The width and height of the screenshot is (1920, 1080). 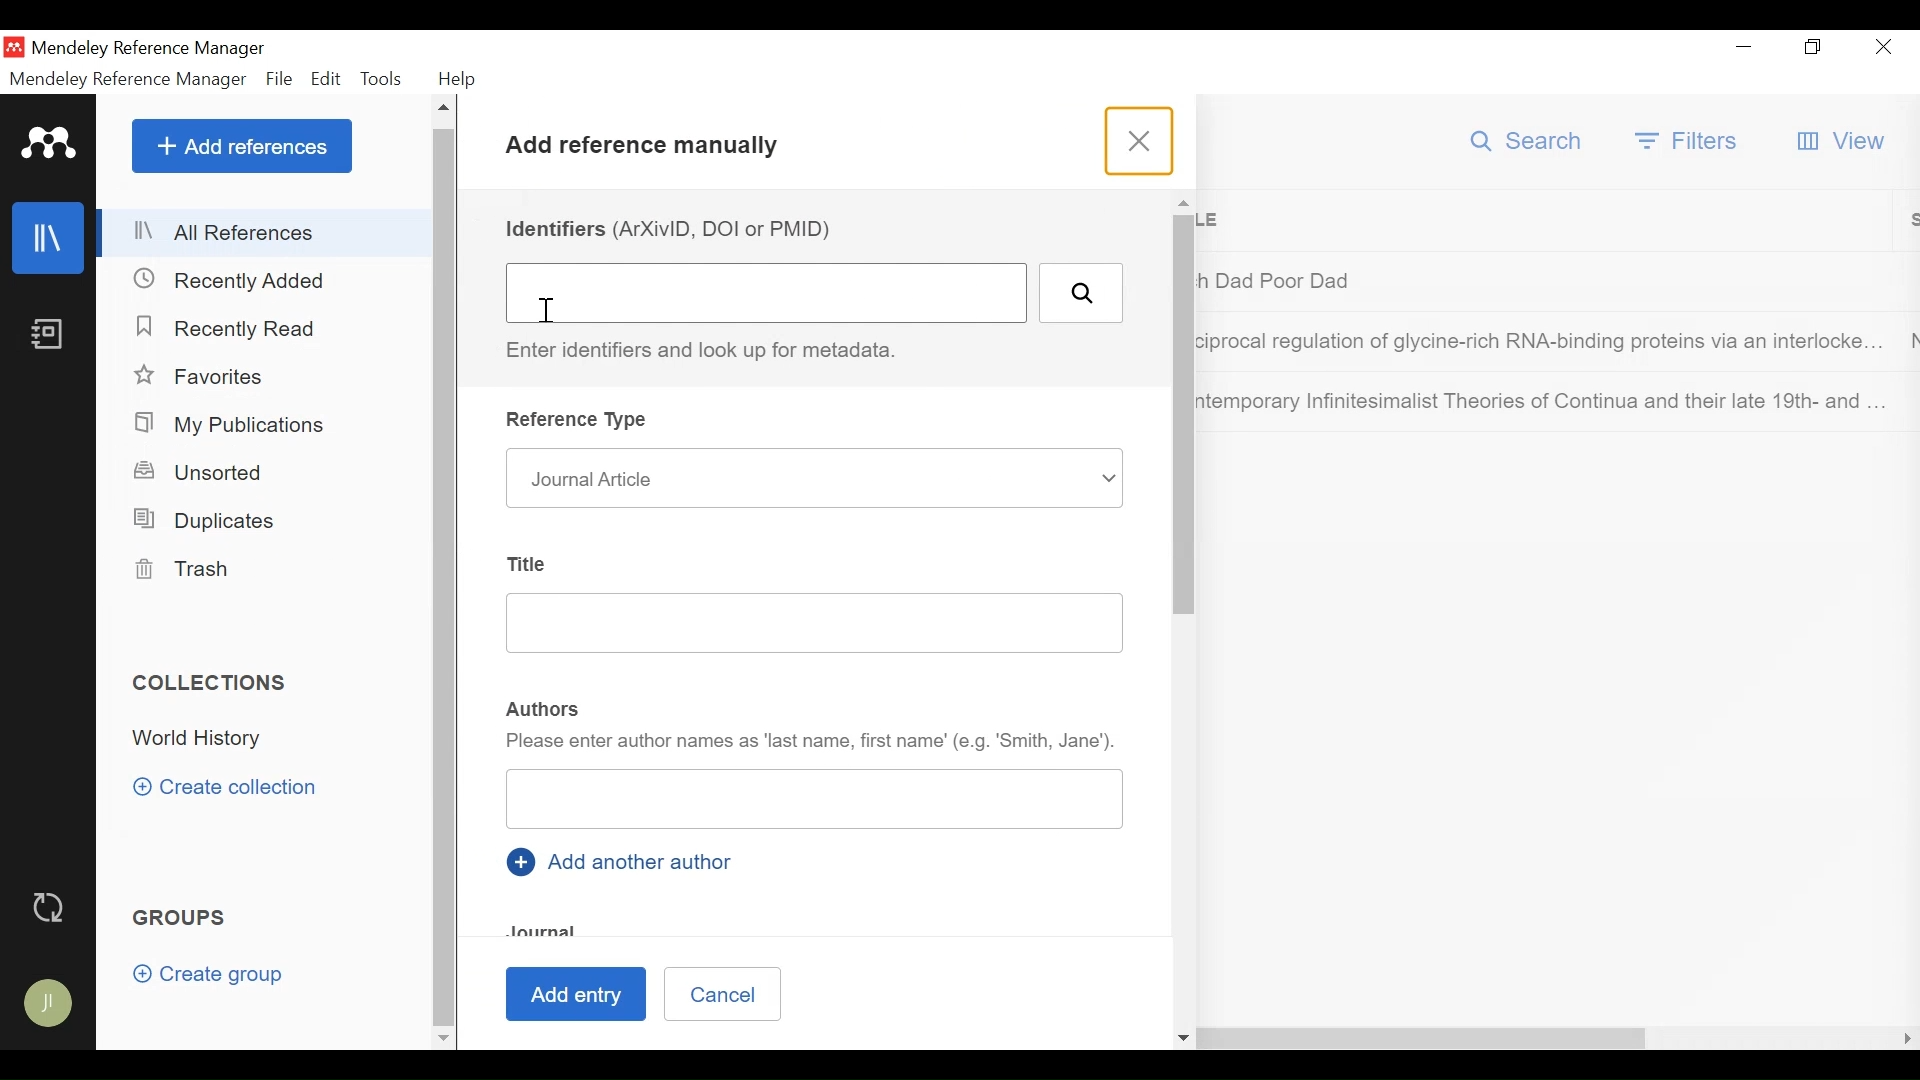 What do you see at coordinates (1883, 49) in the screenshot?
I see `Close` at bounding box center [1883, 49].